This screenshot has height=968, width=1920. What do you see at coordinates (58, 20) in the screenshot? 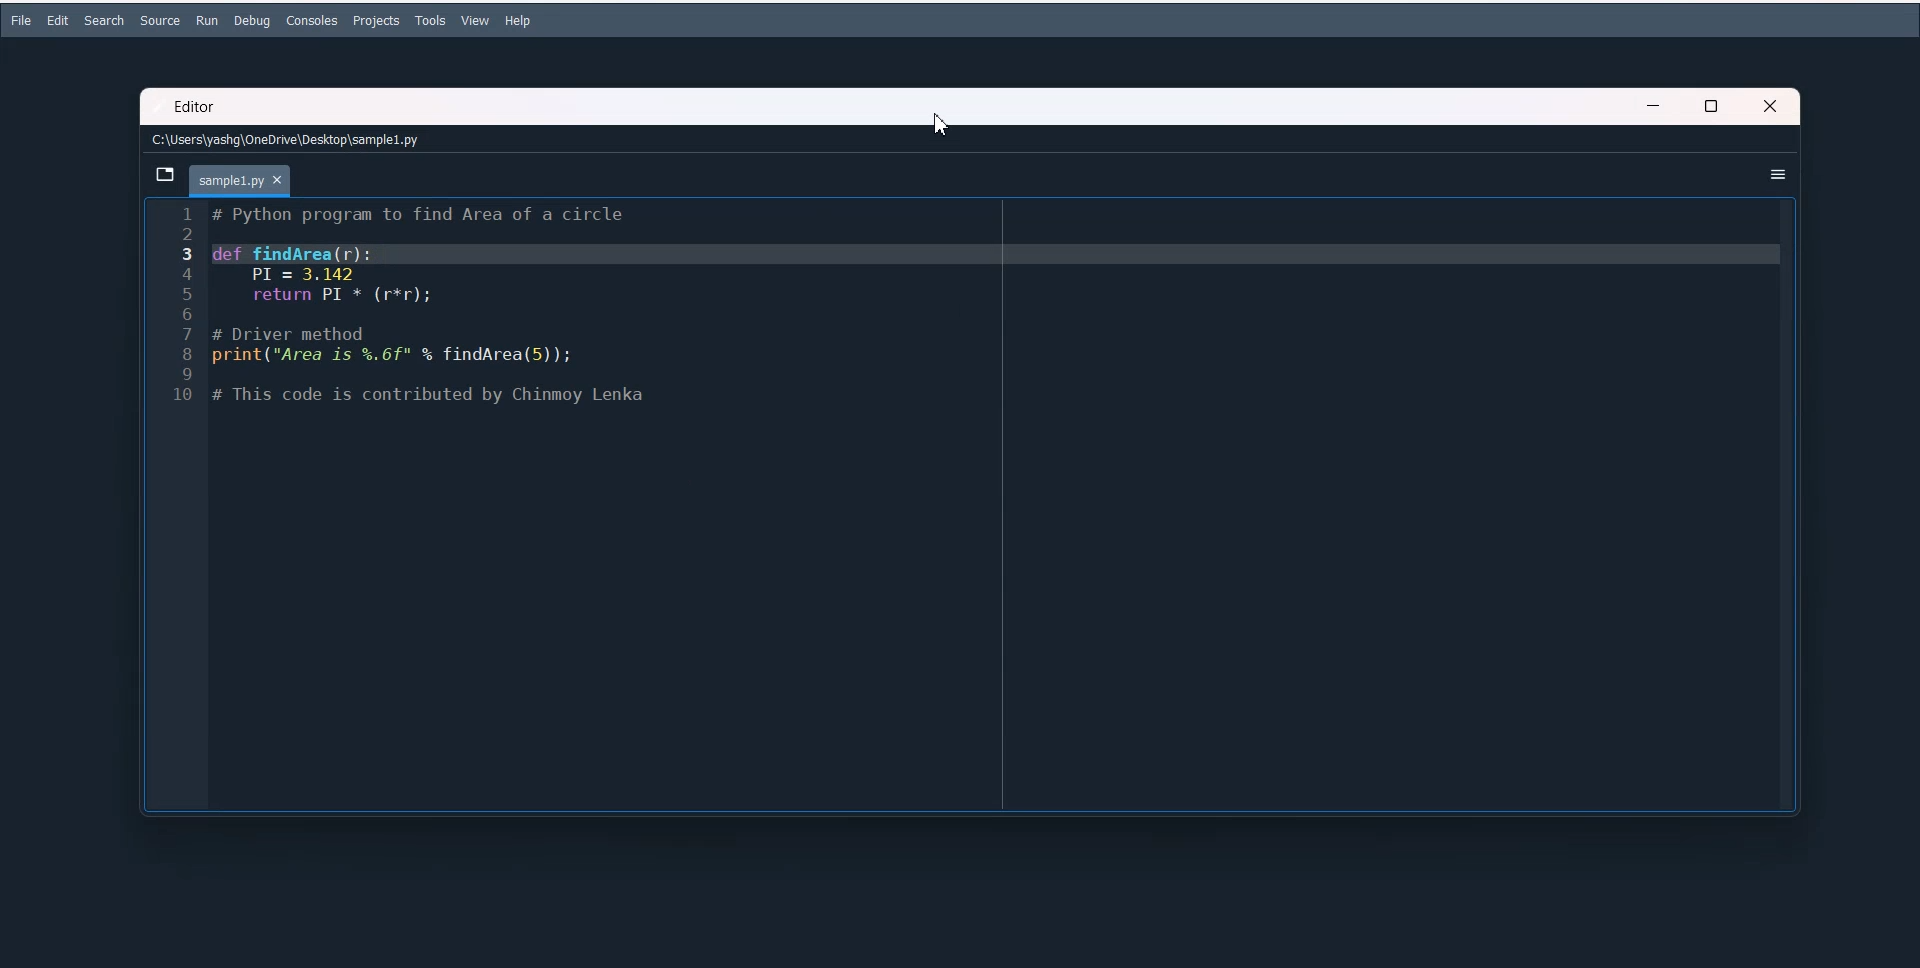
I see `Edit` at bounding box center [58, 20].